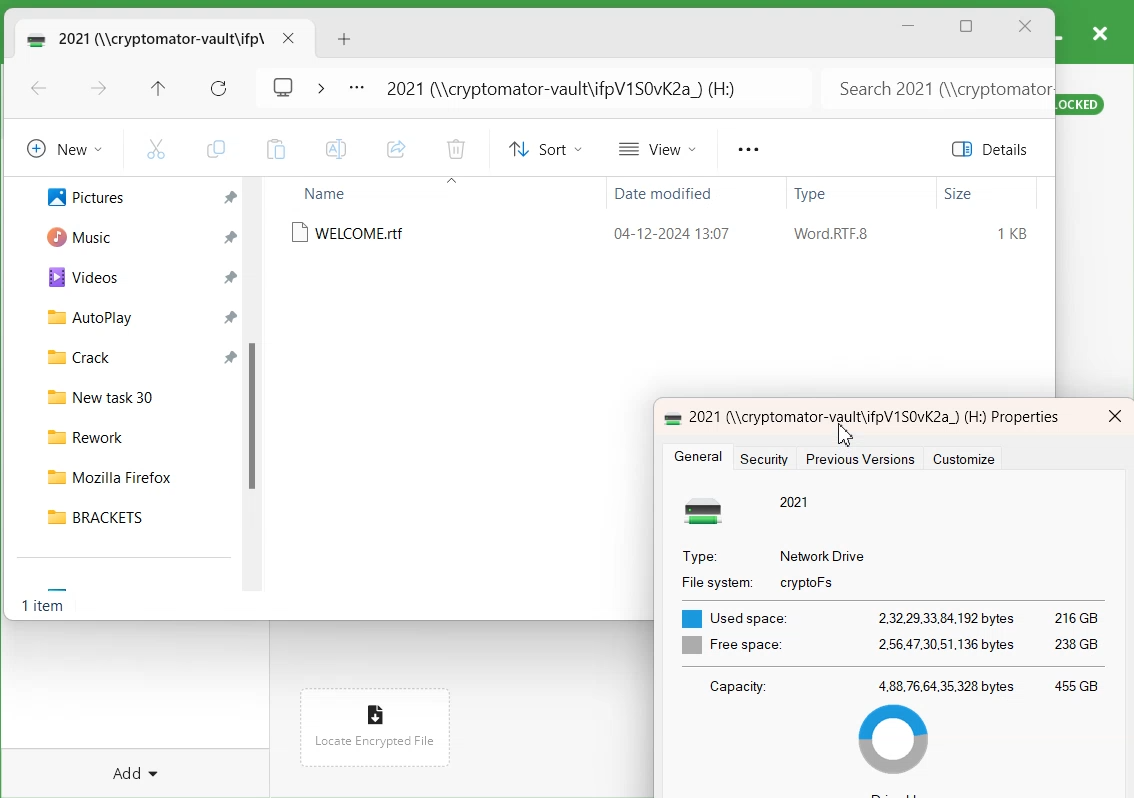  Describe the element at coordinates (745, 685) in the screenshot. I see `Capacity:` at that location.